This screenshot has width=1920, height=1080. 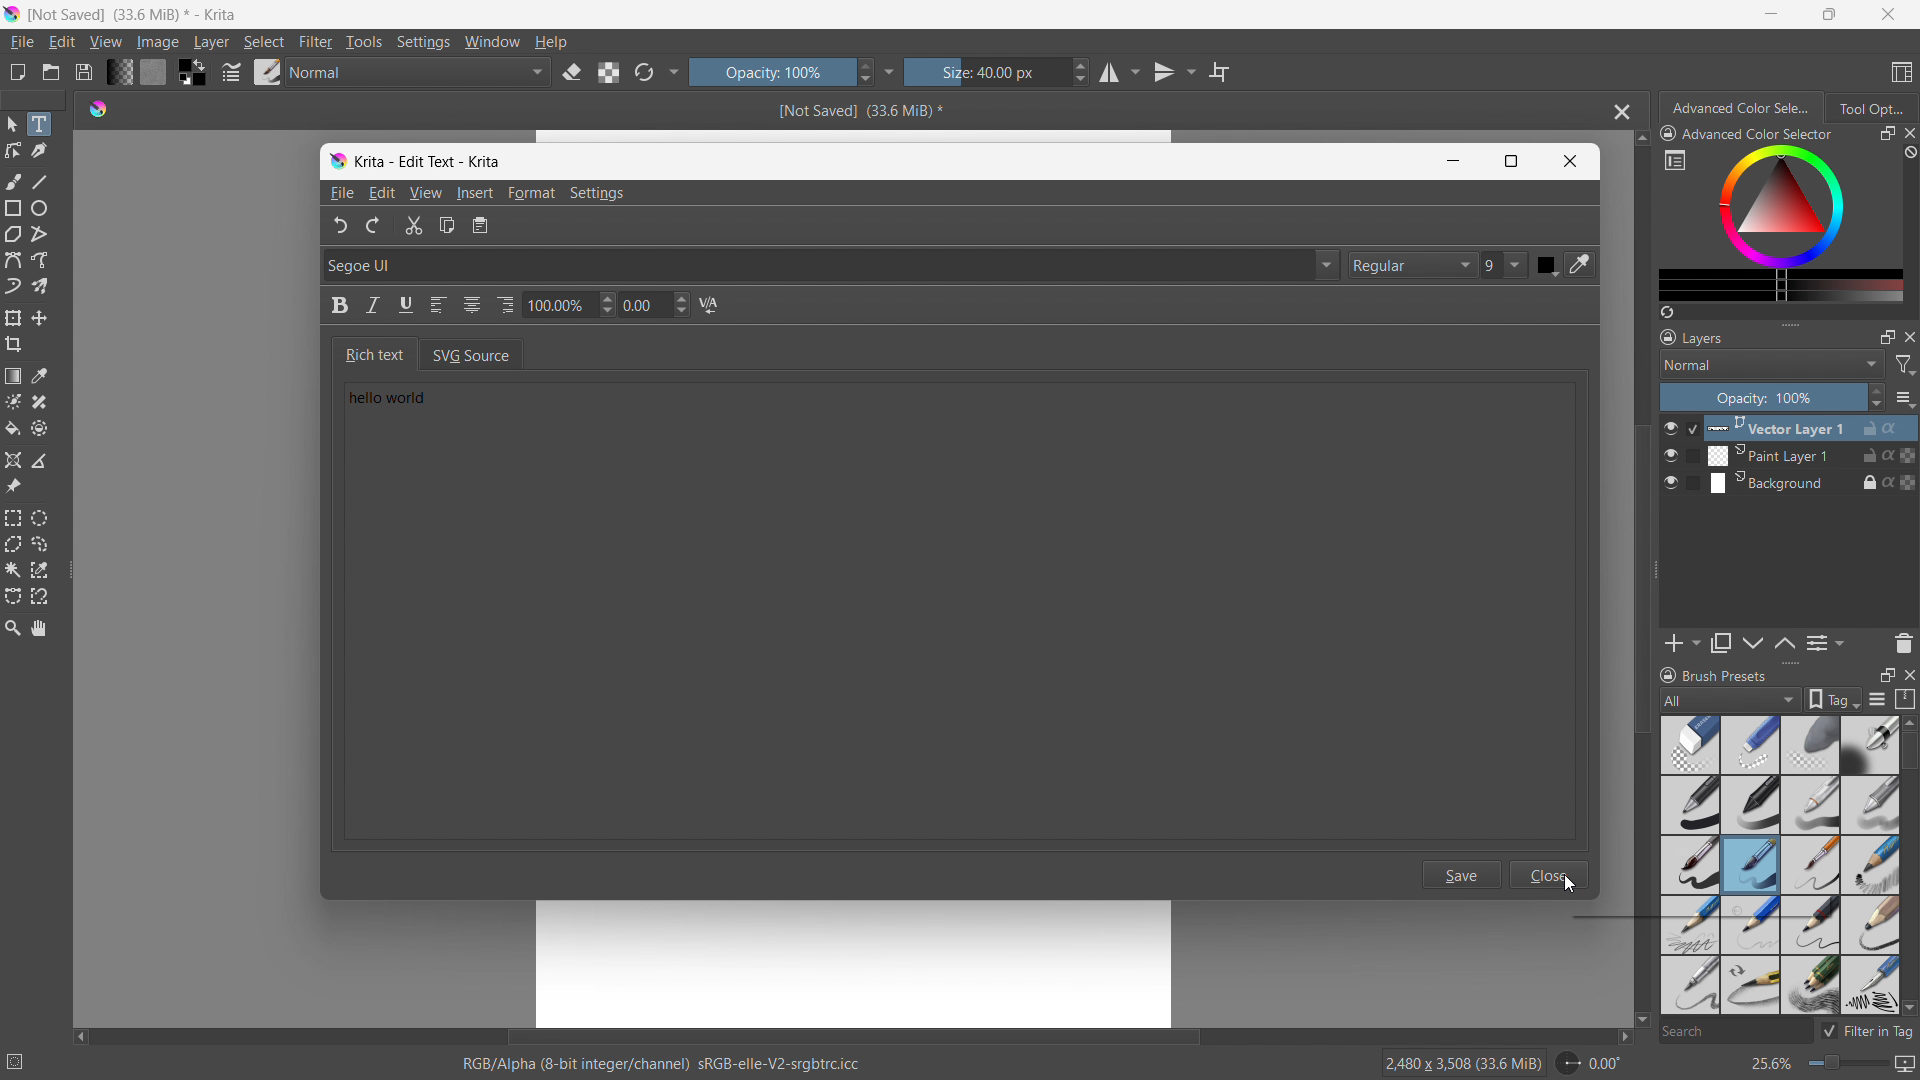 I want to click on logo, so click(x=337, y=162).